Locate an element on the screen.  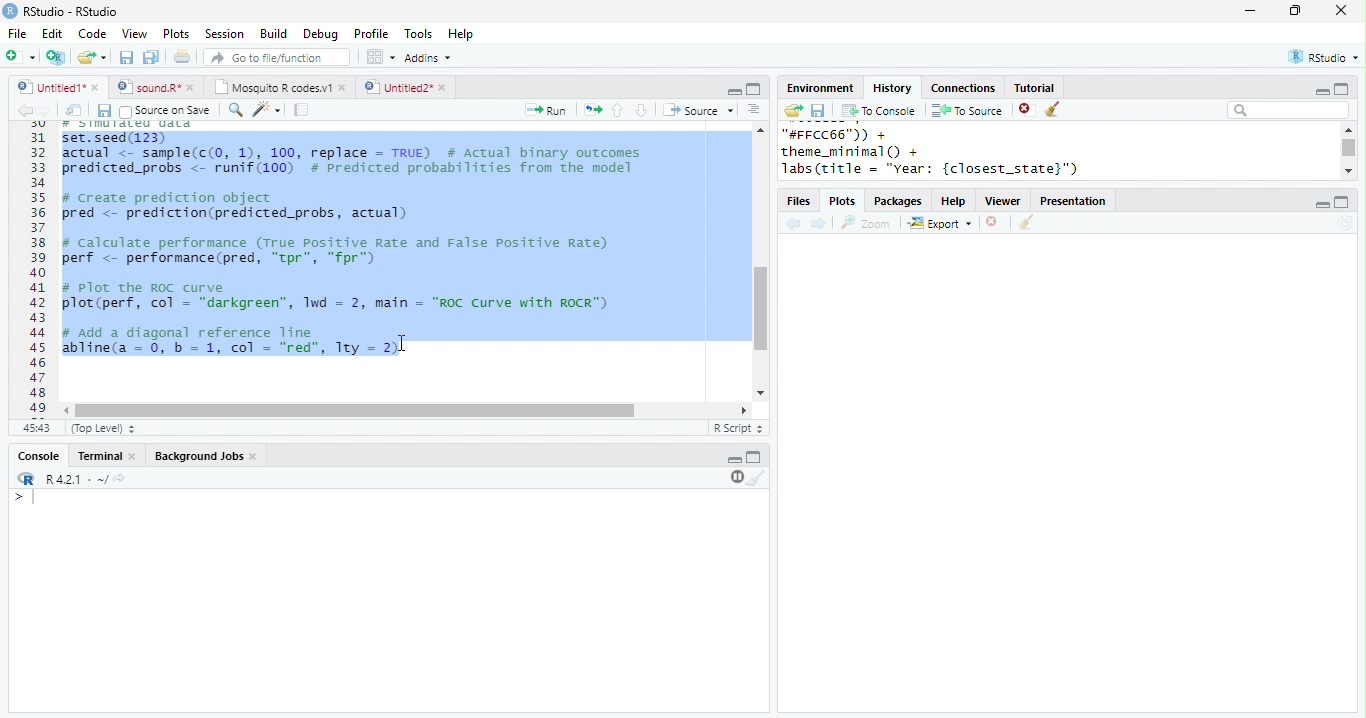
R Script is located at coordinates (739, 427).